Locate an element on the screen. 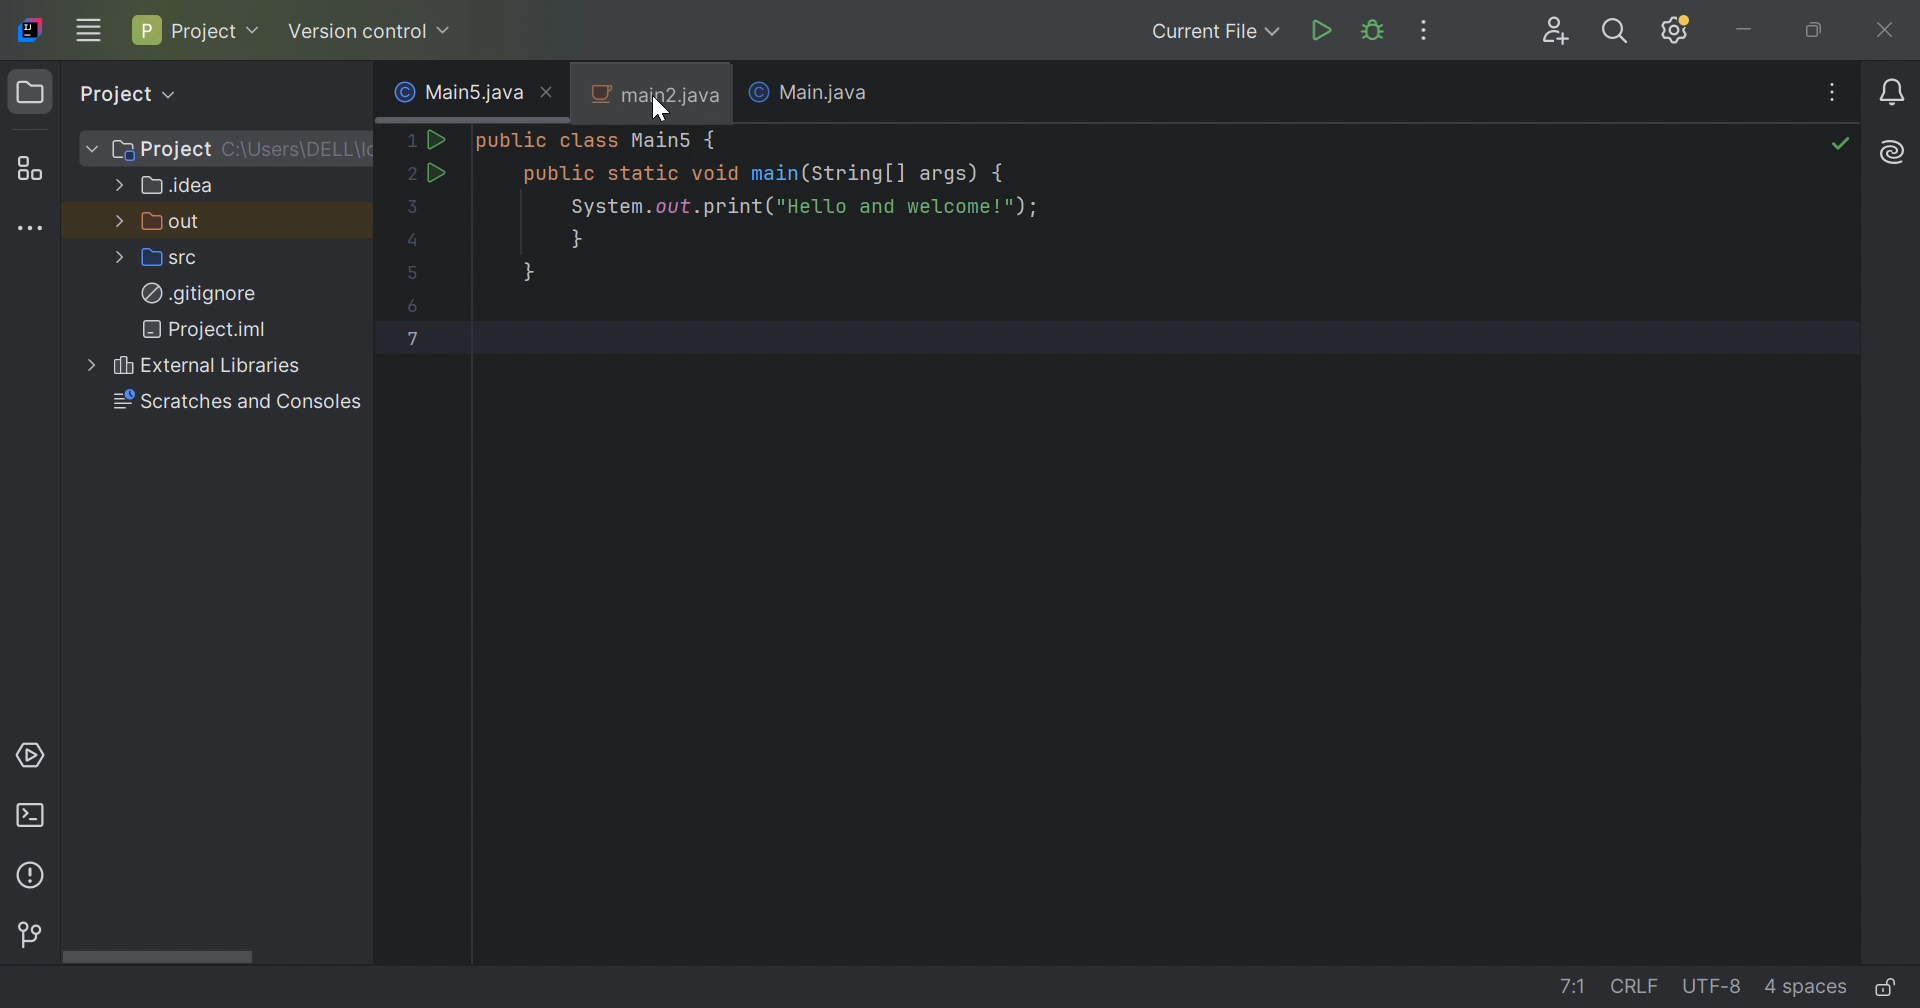 The height and width of the screenshot is (1008, 1920). Project icon is located at coordinates (28, 90).